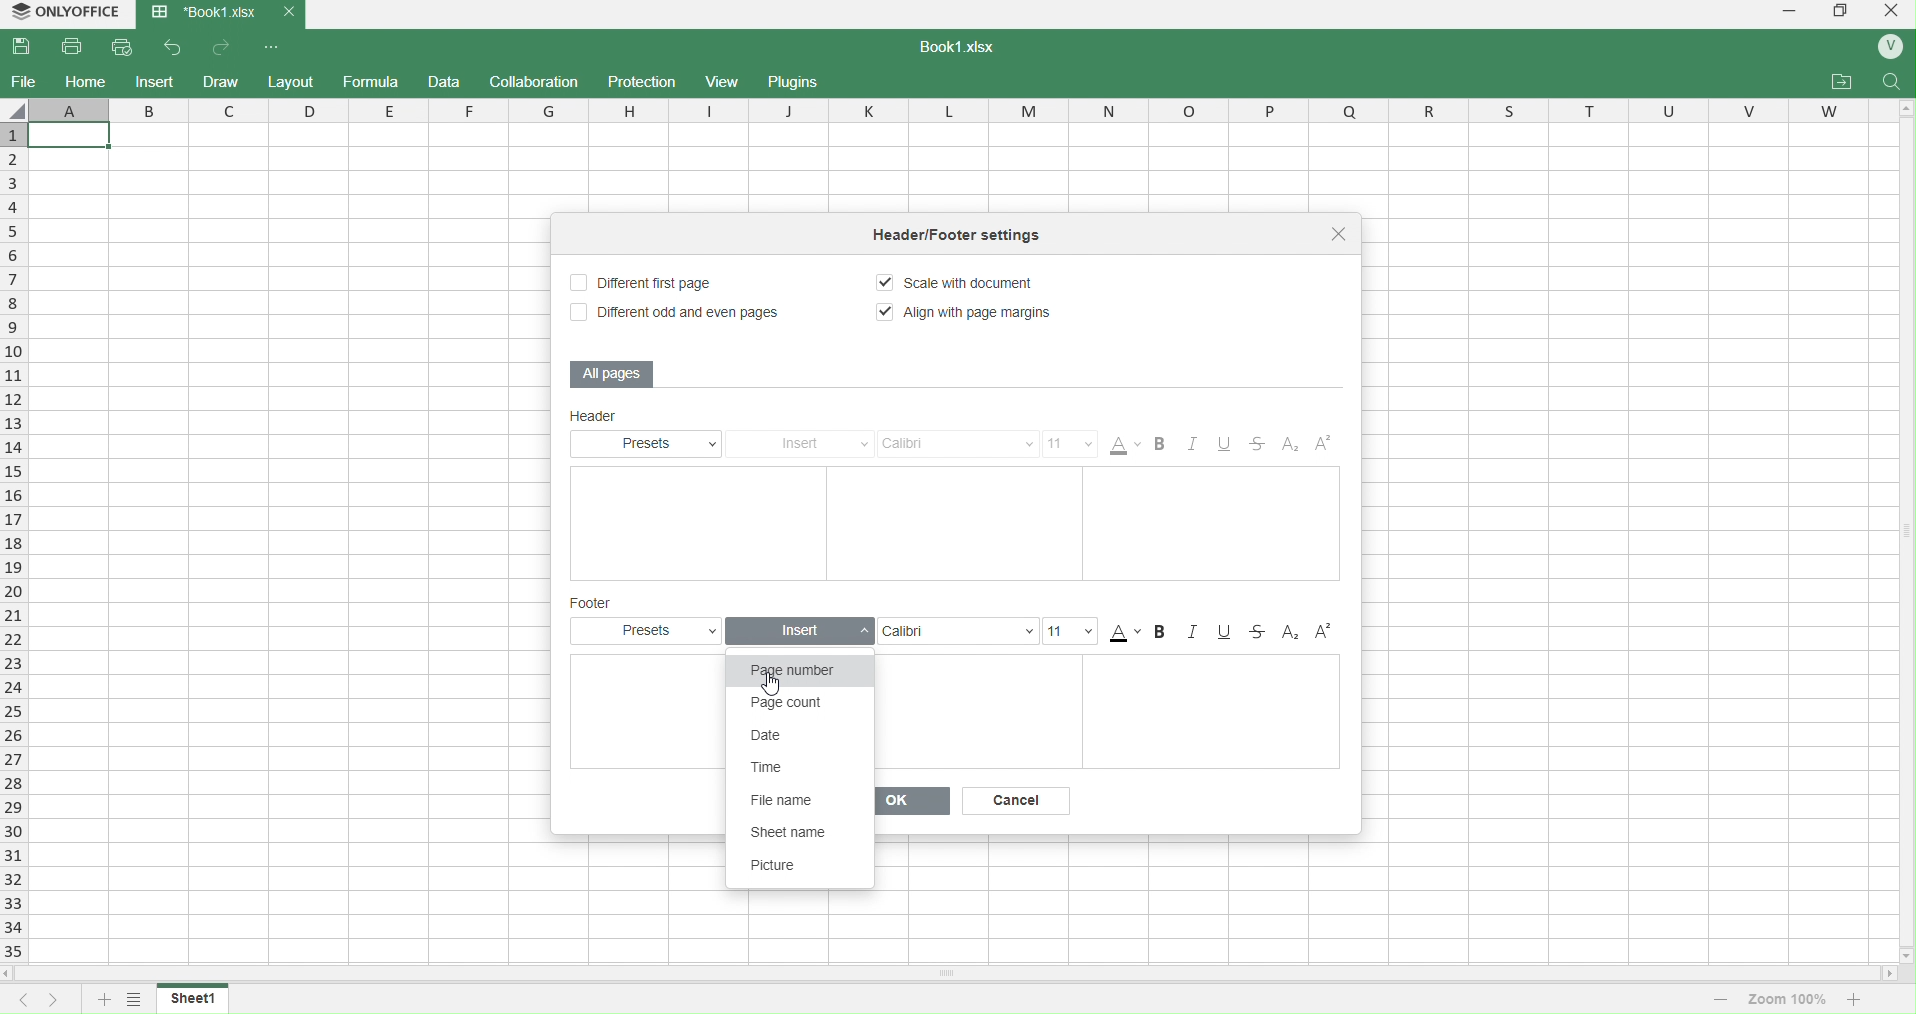  Describe the element at coordinates (807, 444) in the screenshot. I see `Insert` at that location.